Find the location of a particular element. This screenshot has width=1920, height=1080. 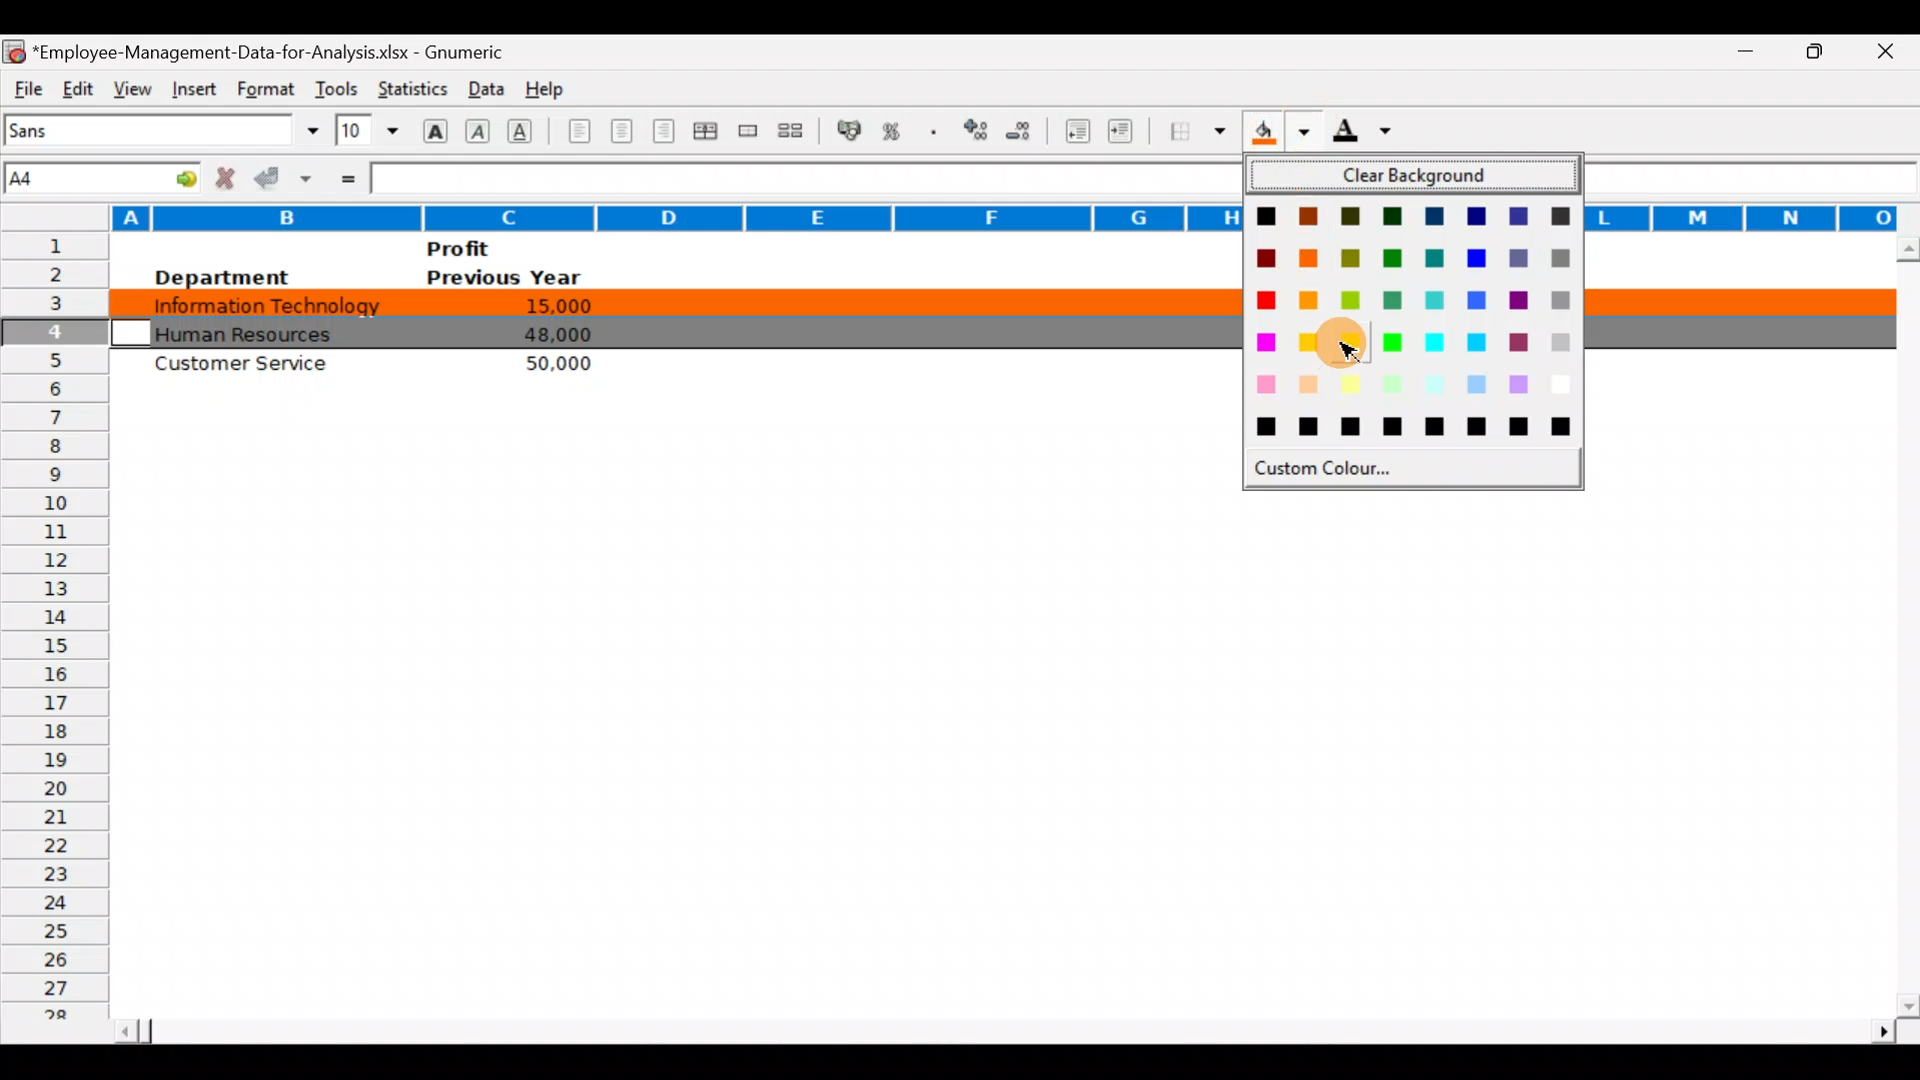

Data is located at coordinates (481, 84).